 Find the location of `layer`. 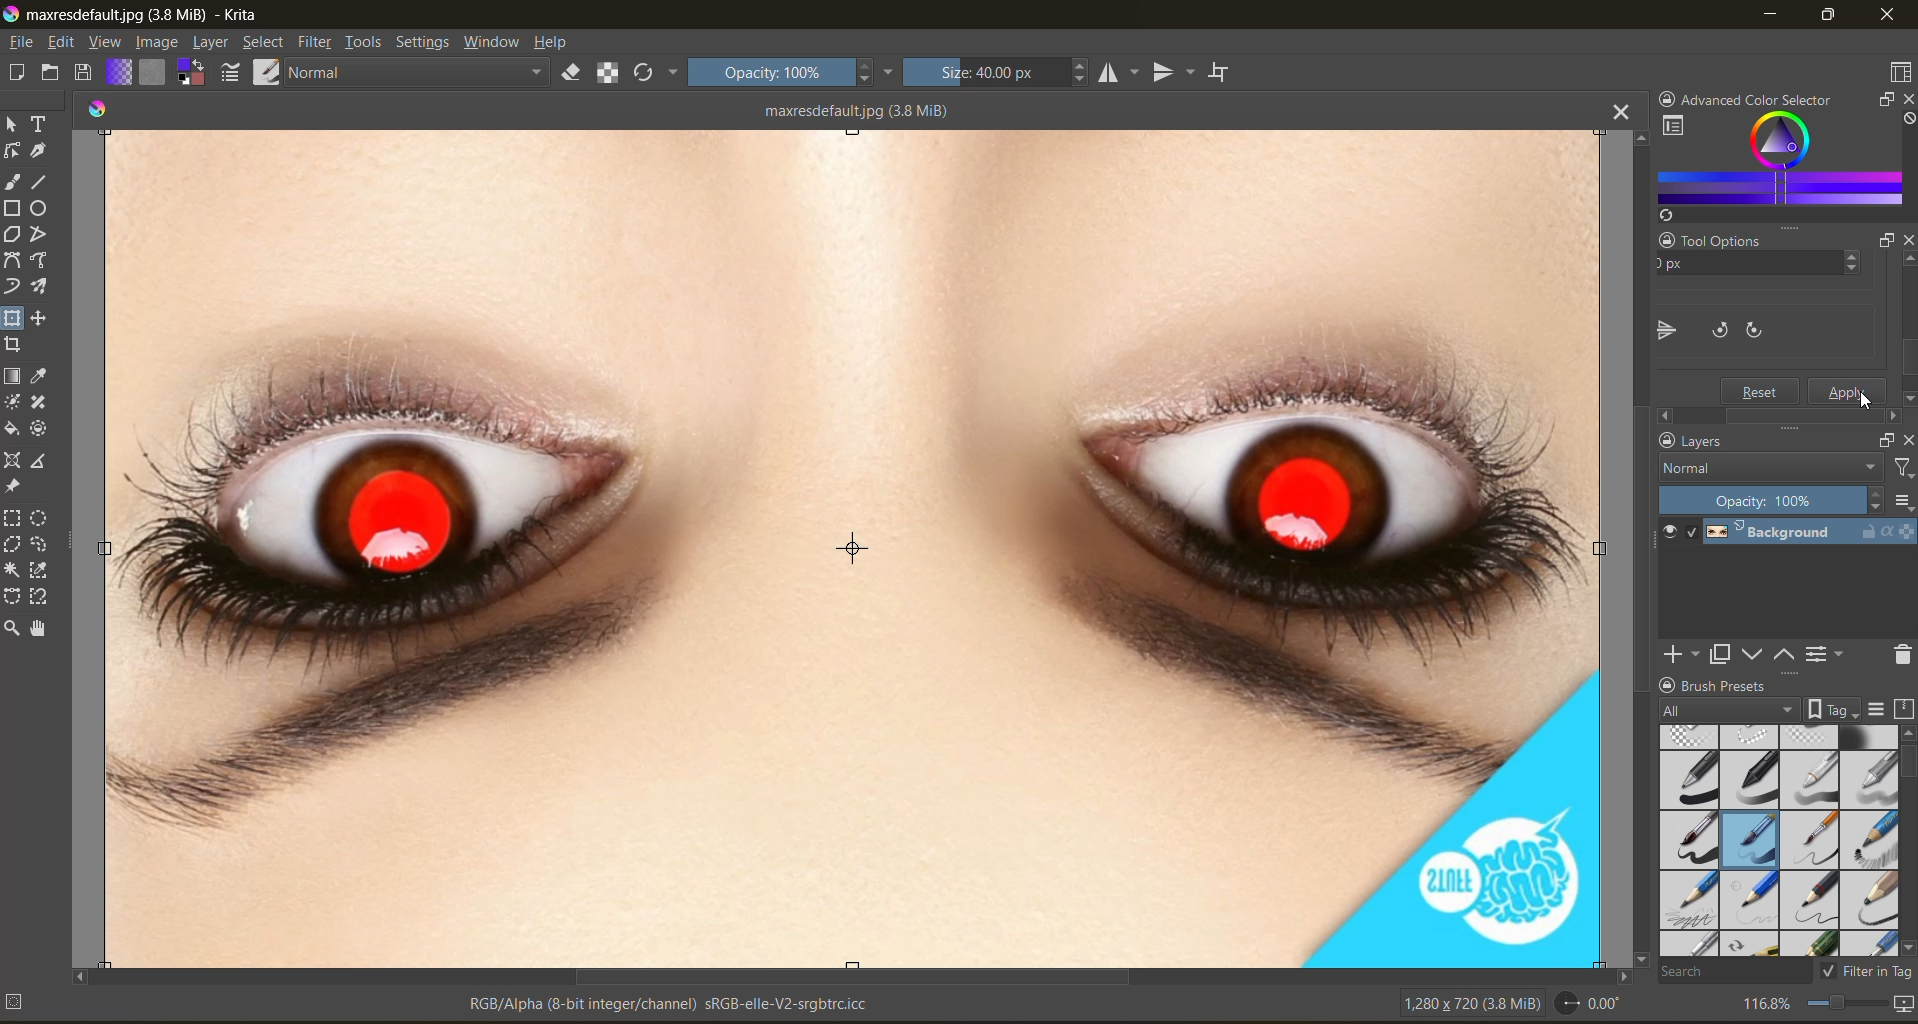

layer is located at coordinates (1813, 533).